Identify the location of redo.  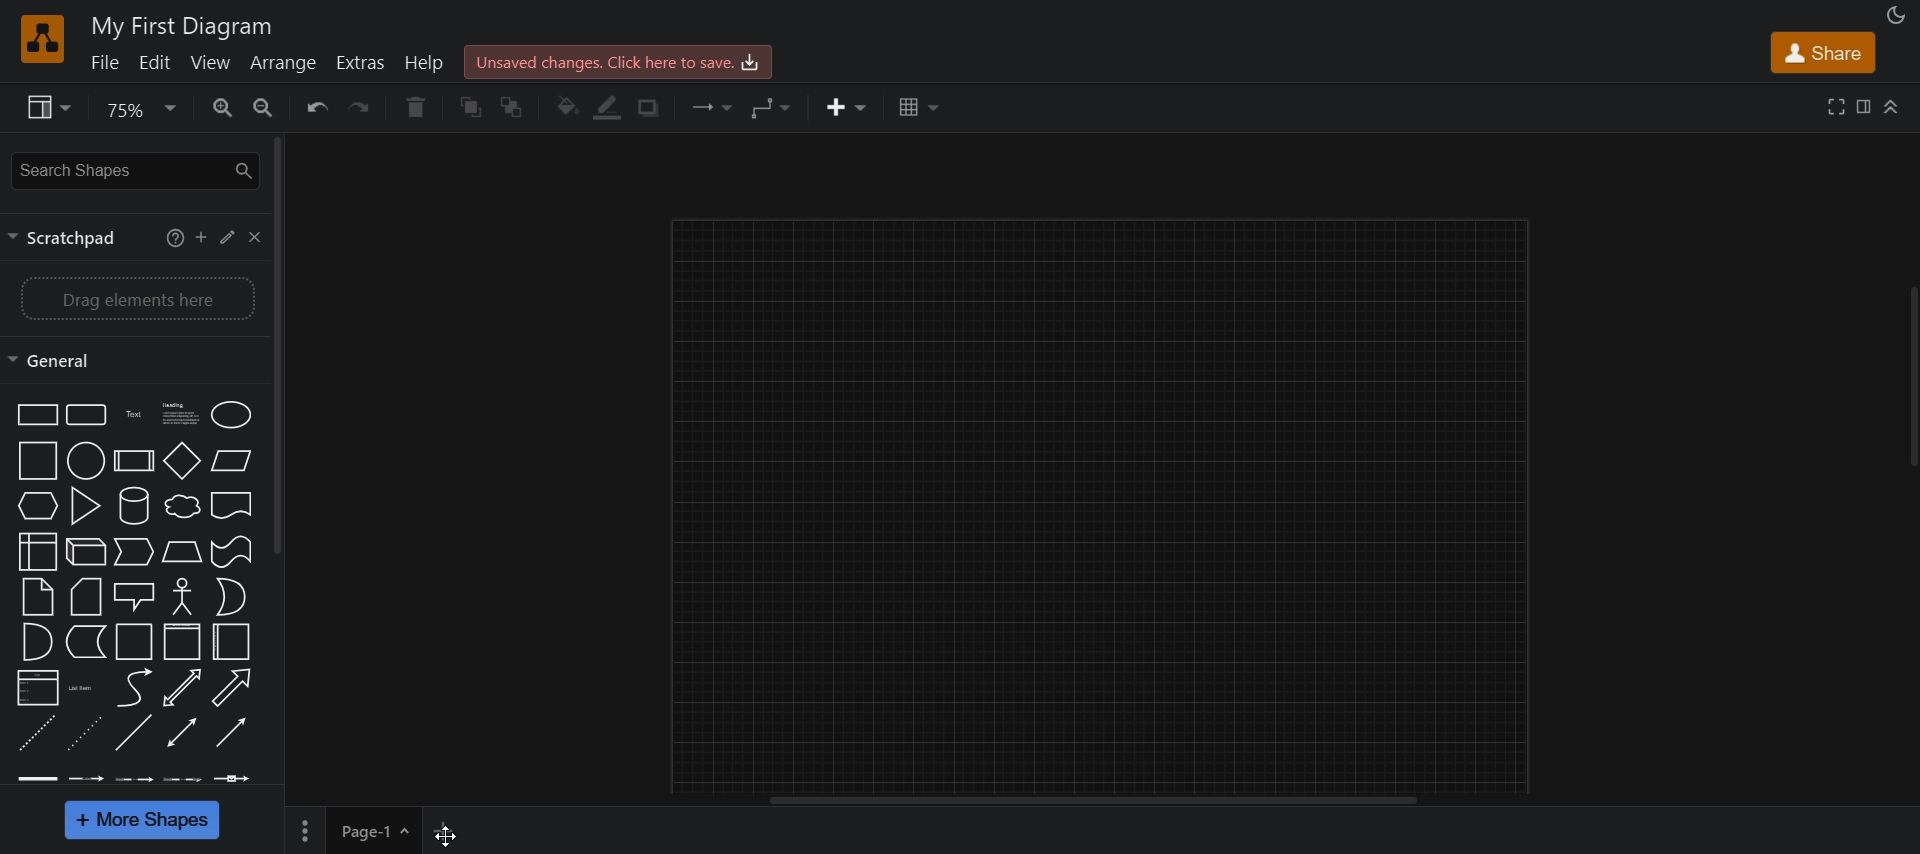
(367, 108).